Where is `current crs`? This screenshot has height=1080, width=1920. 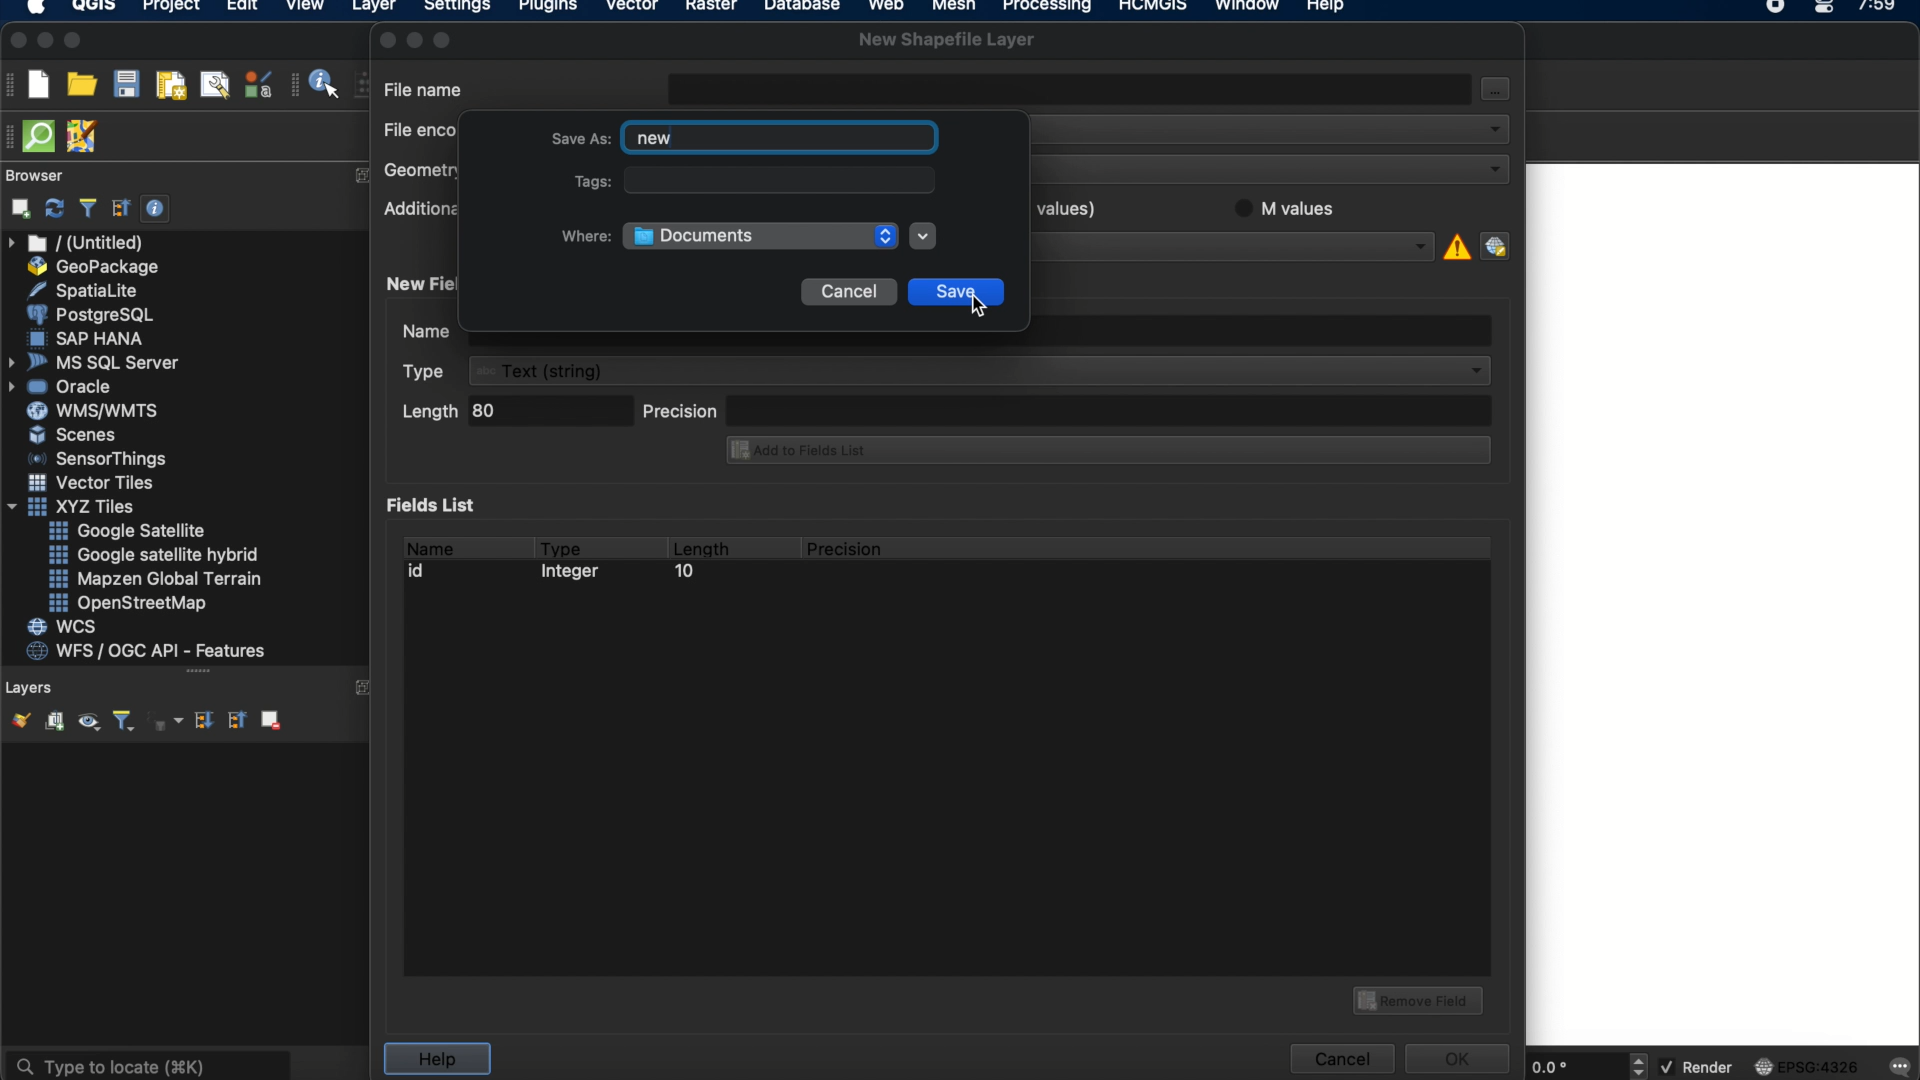
current crs is located at coordinates (1807, 1065).